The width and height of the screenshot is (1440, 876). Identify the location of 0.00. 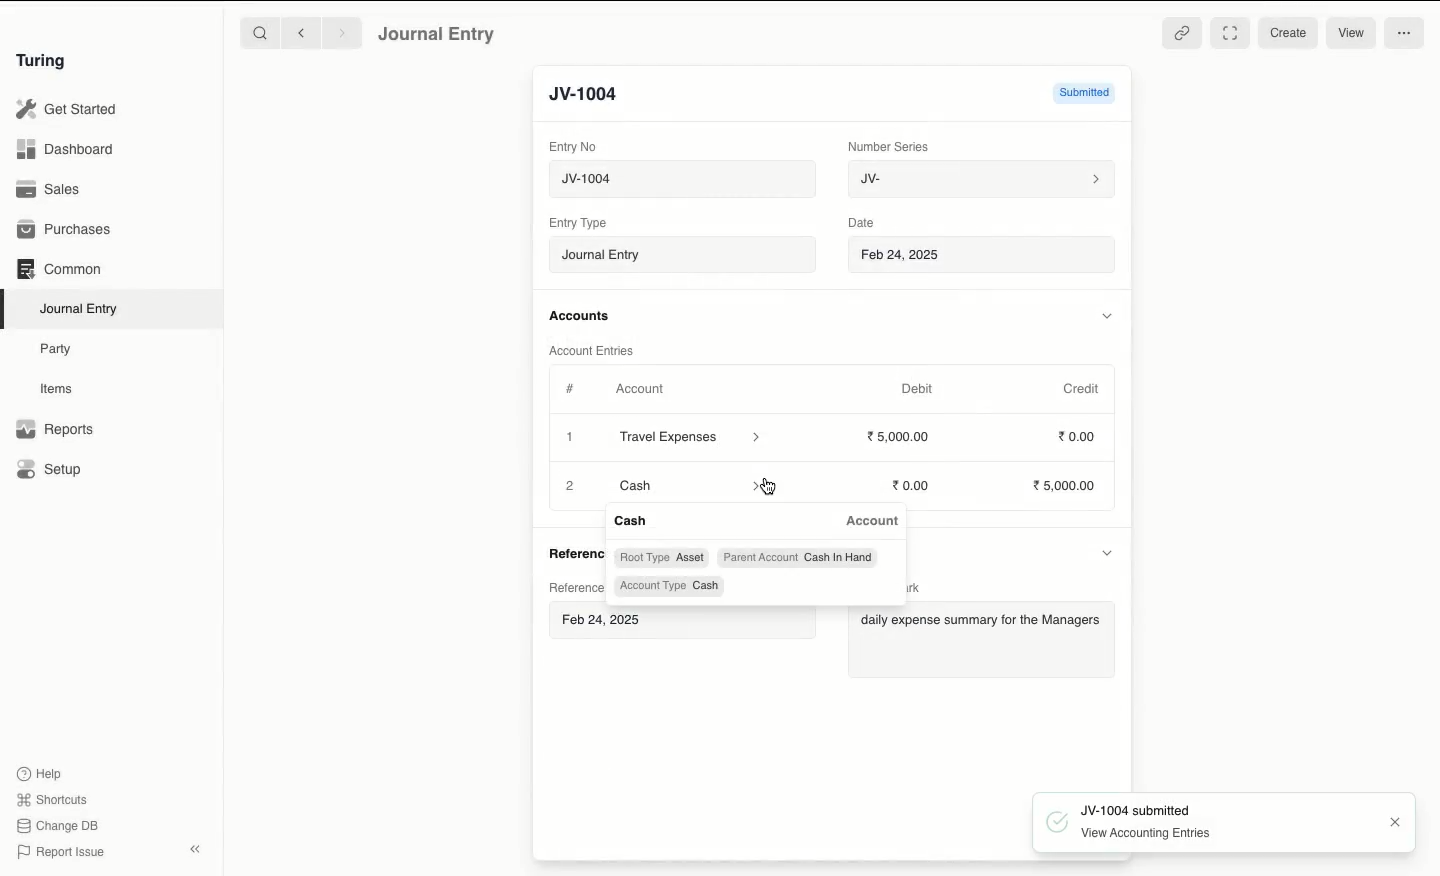
(1078, 435).